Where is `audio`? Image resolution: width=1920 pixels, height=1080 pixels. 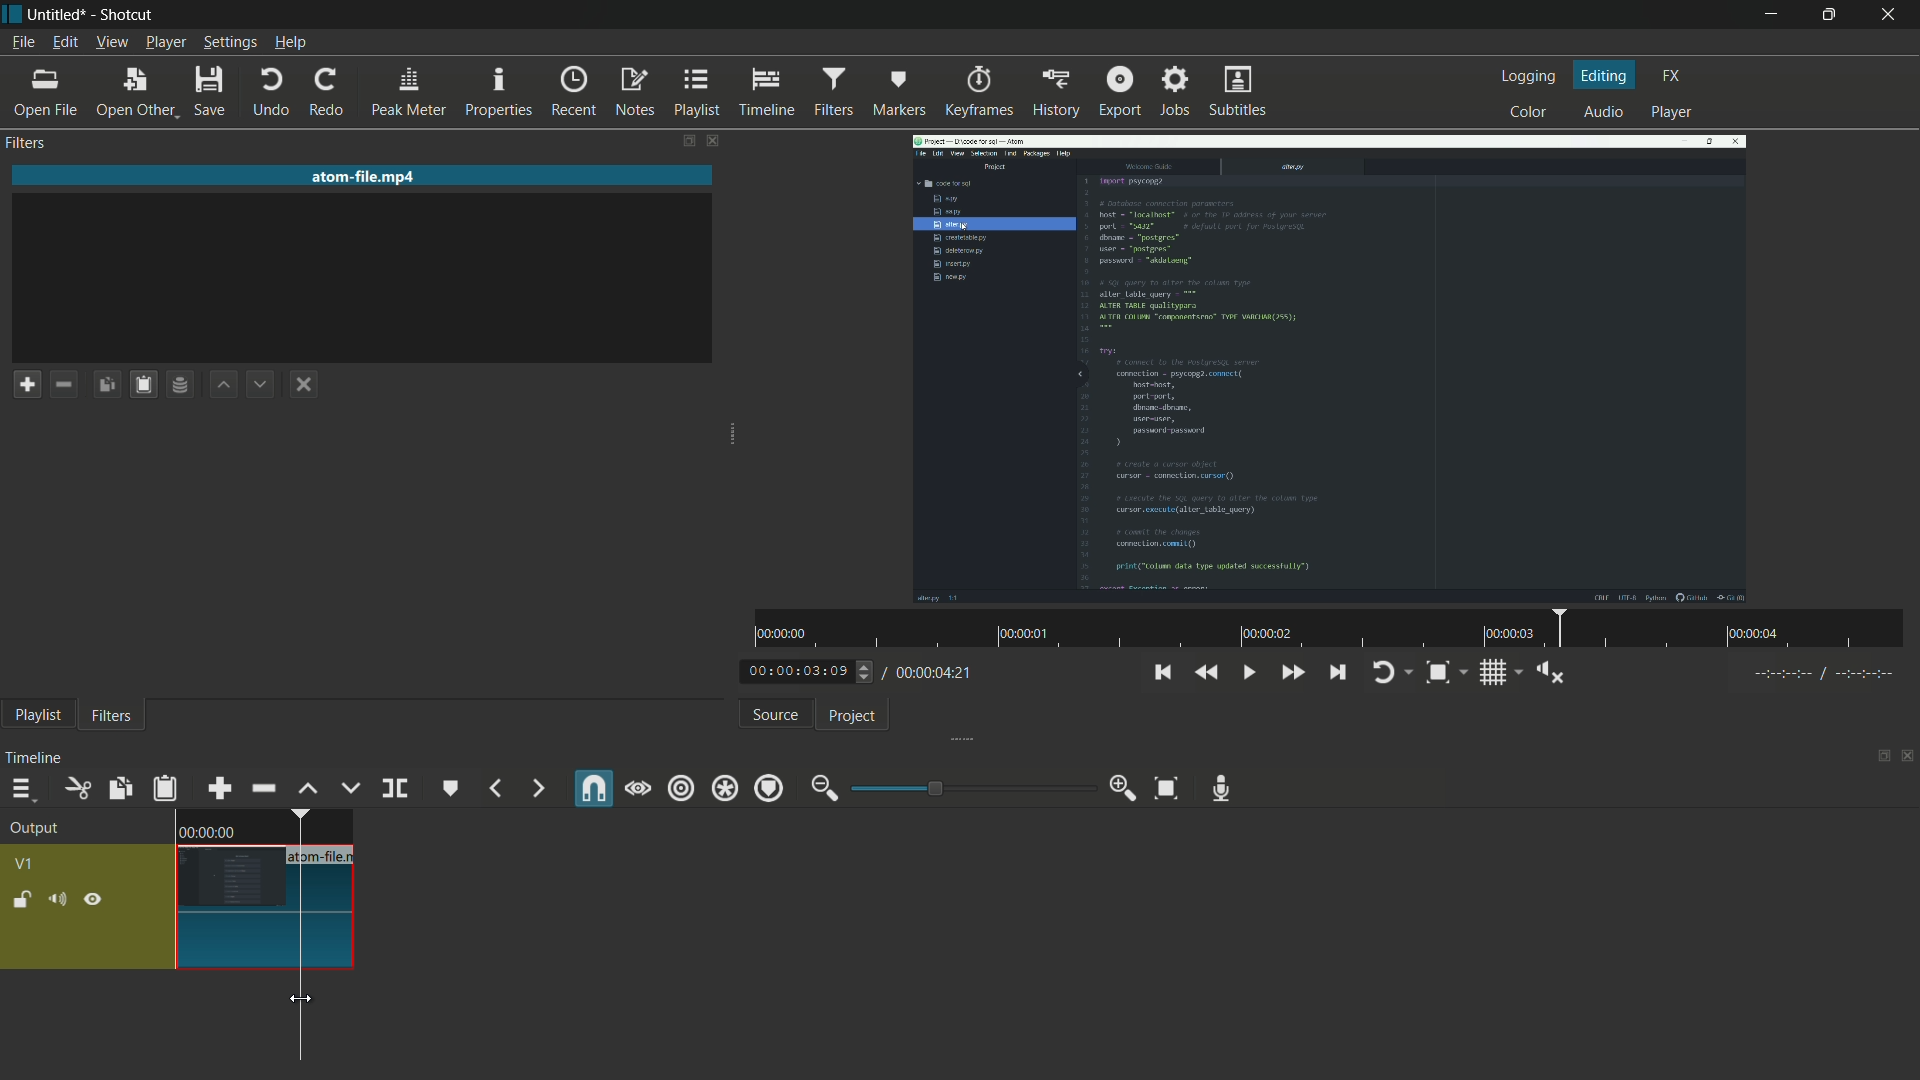 audio is located at coordinates (1605, 111).